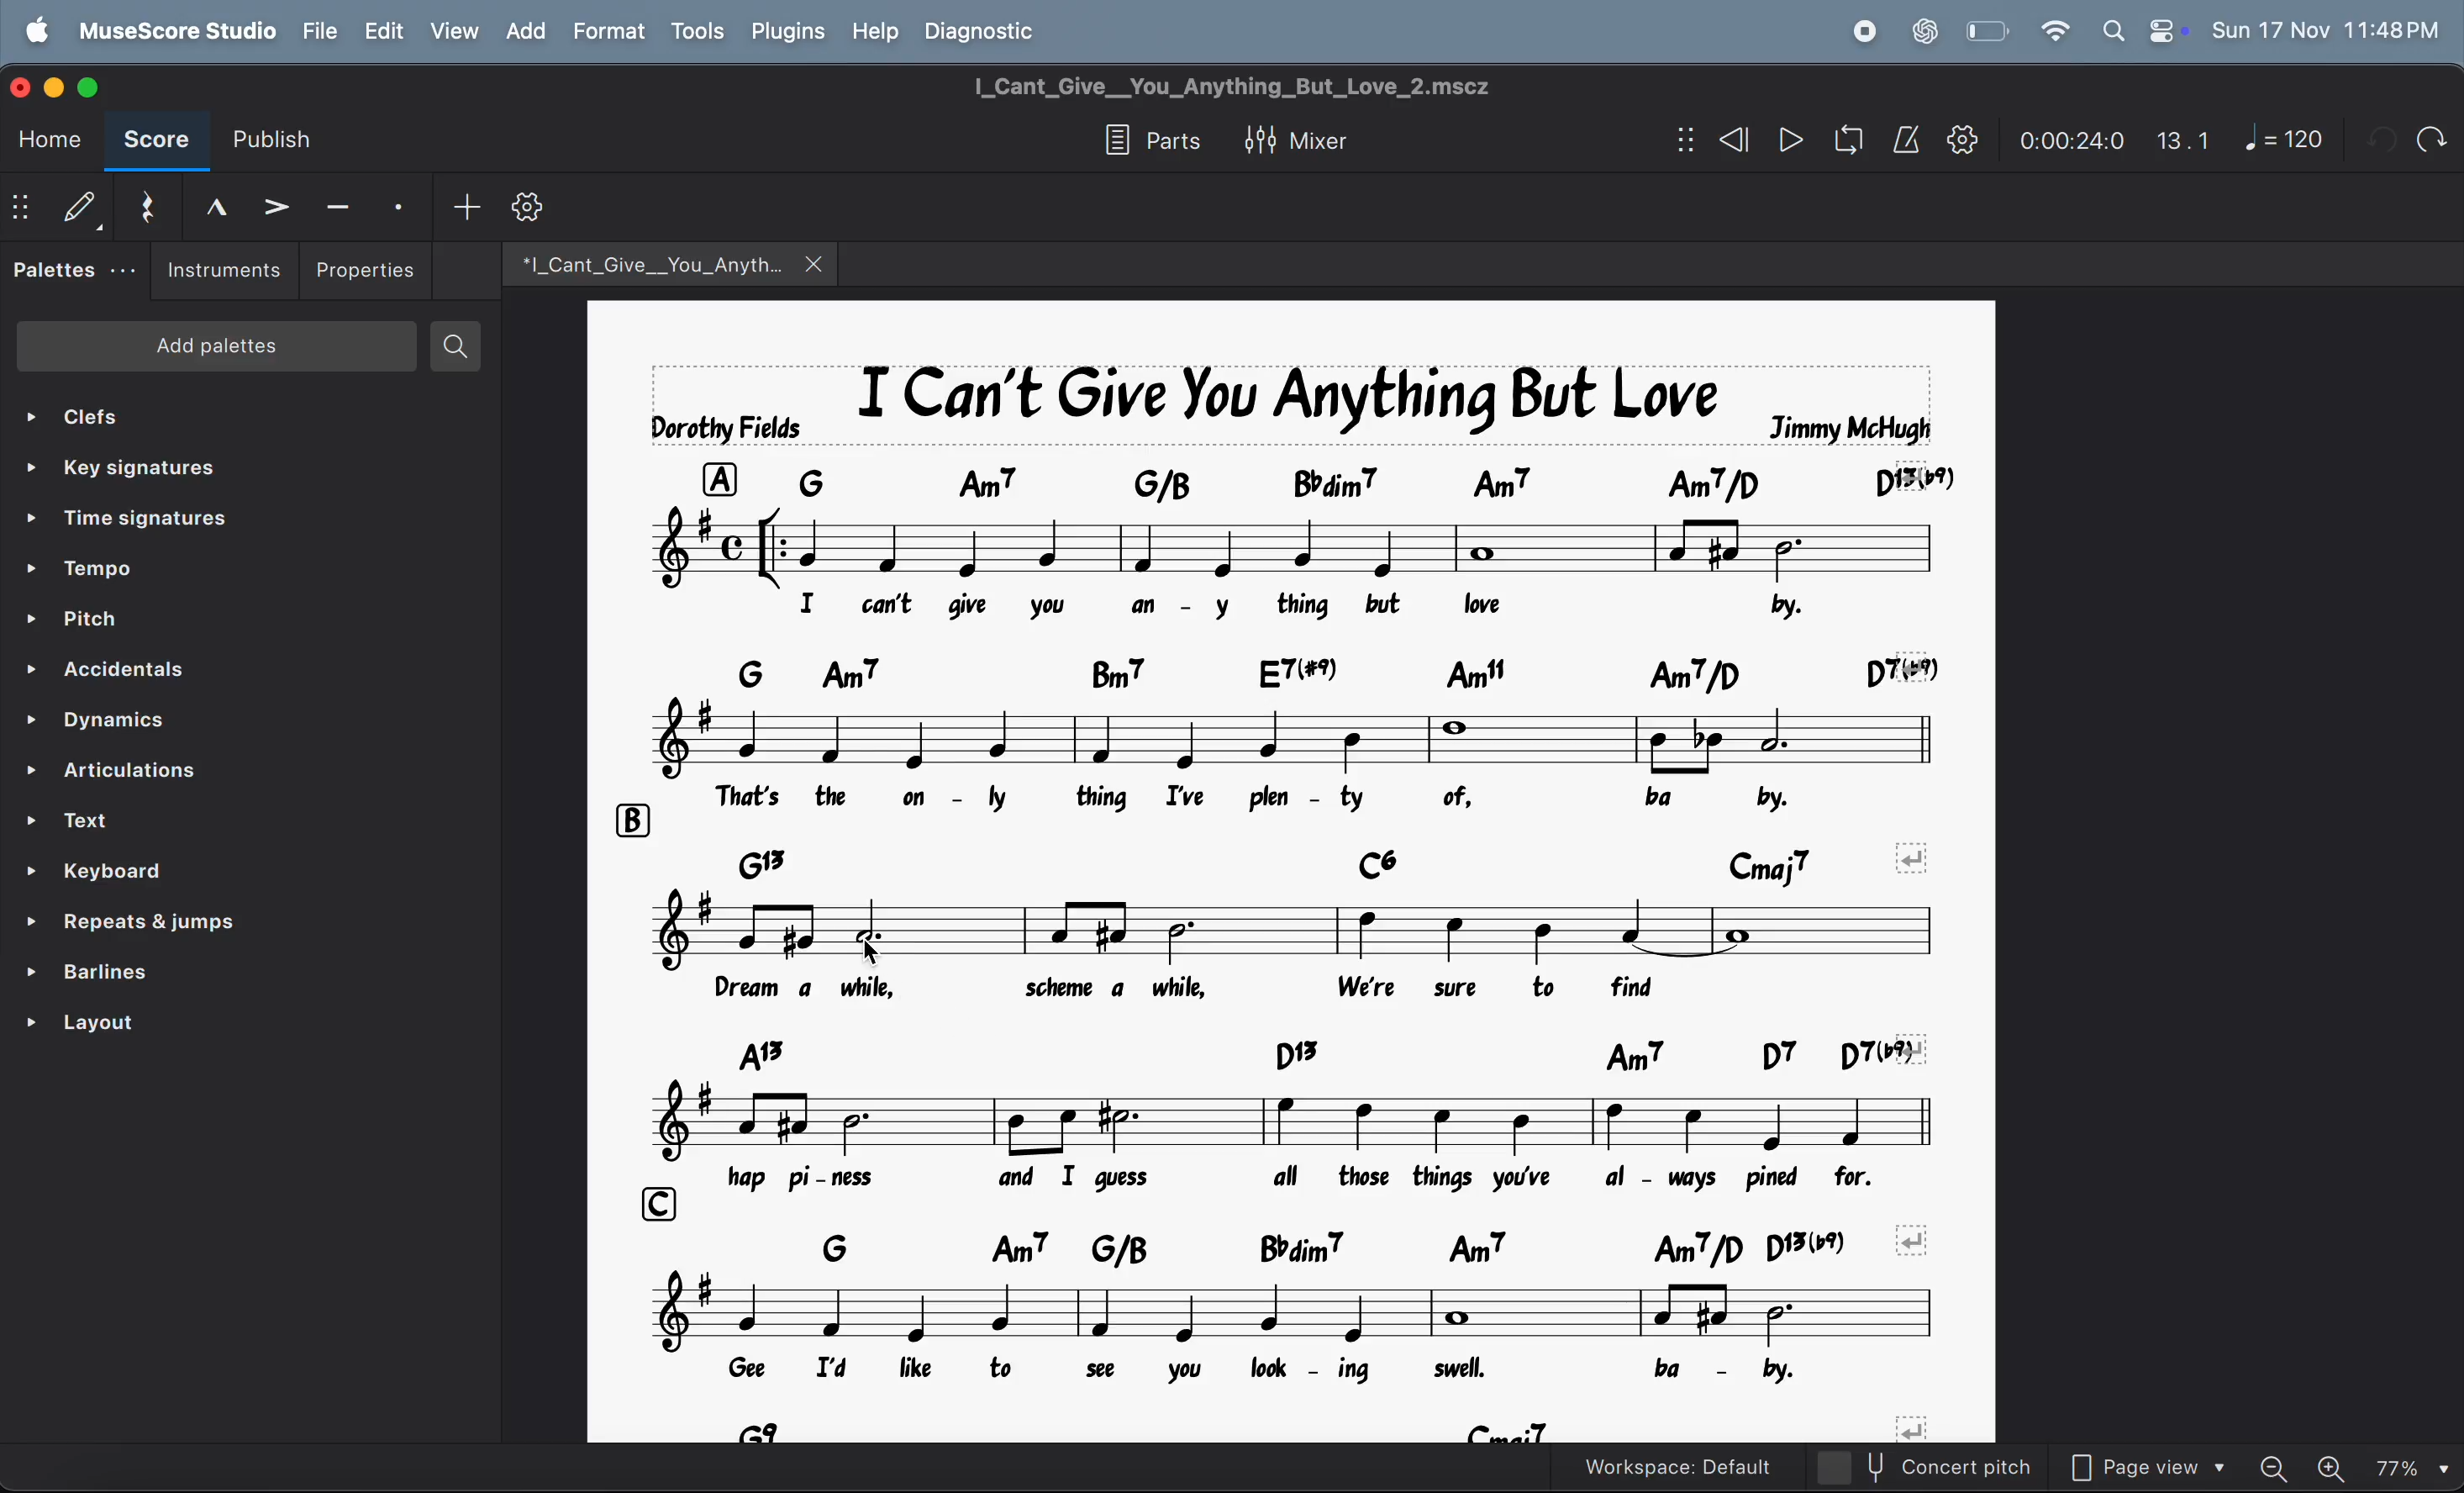 This screenshot has width=2464, height=1493. What do you see at coordinates (1926, 32) in the screenshot?
I see `chatgpt` at bounding box center [1926, 32].